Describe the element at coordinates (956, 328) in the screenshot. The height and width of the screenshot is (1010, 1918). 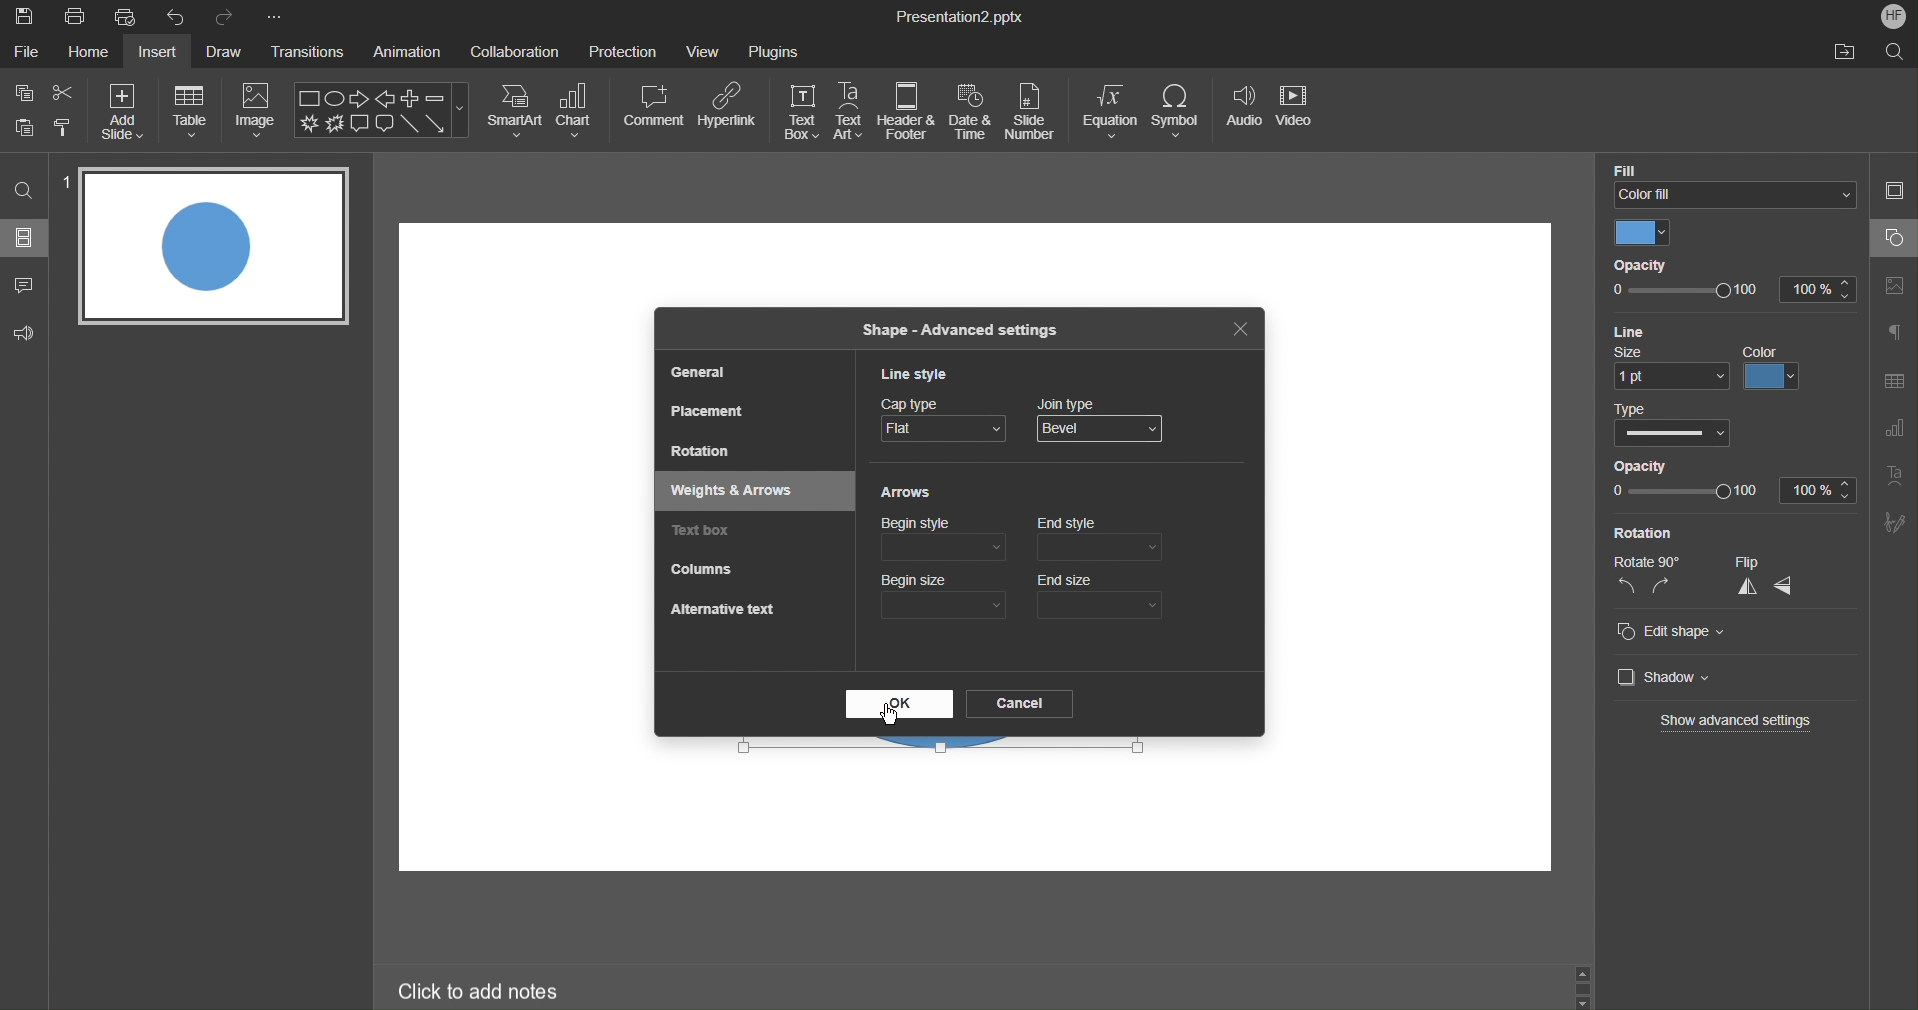
I see `Shape - Advanced Settings` at that location.